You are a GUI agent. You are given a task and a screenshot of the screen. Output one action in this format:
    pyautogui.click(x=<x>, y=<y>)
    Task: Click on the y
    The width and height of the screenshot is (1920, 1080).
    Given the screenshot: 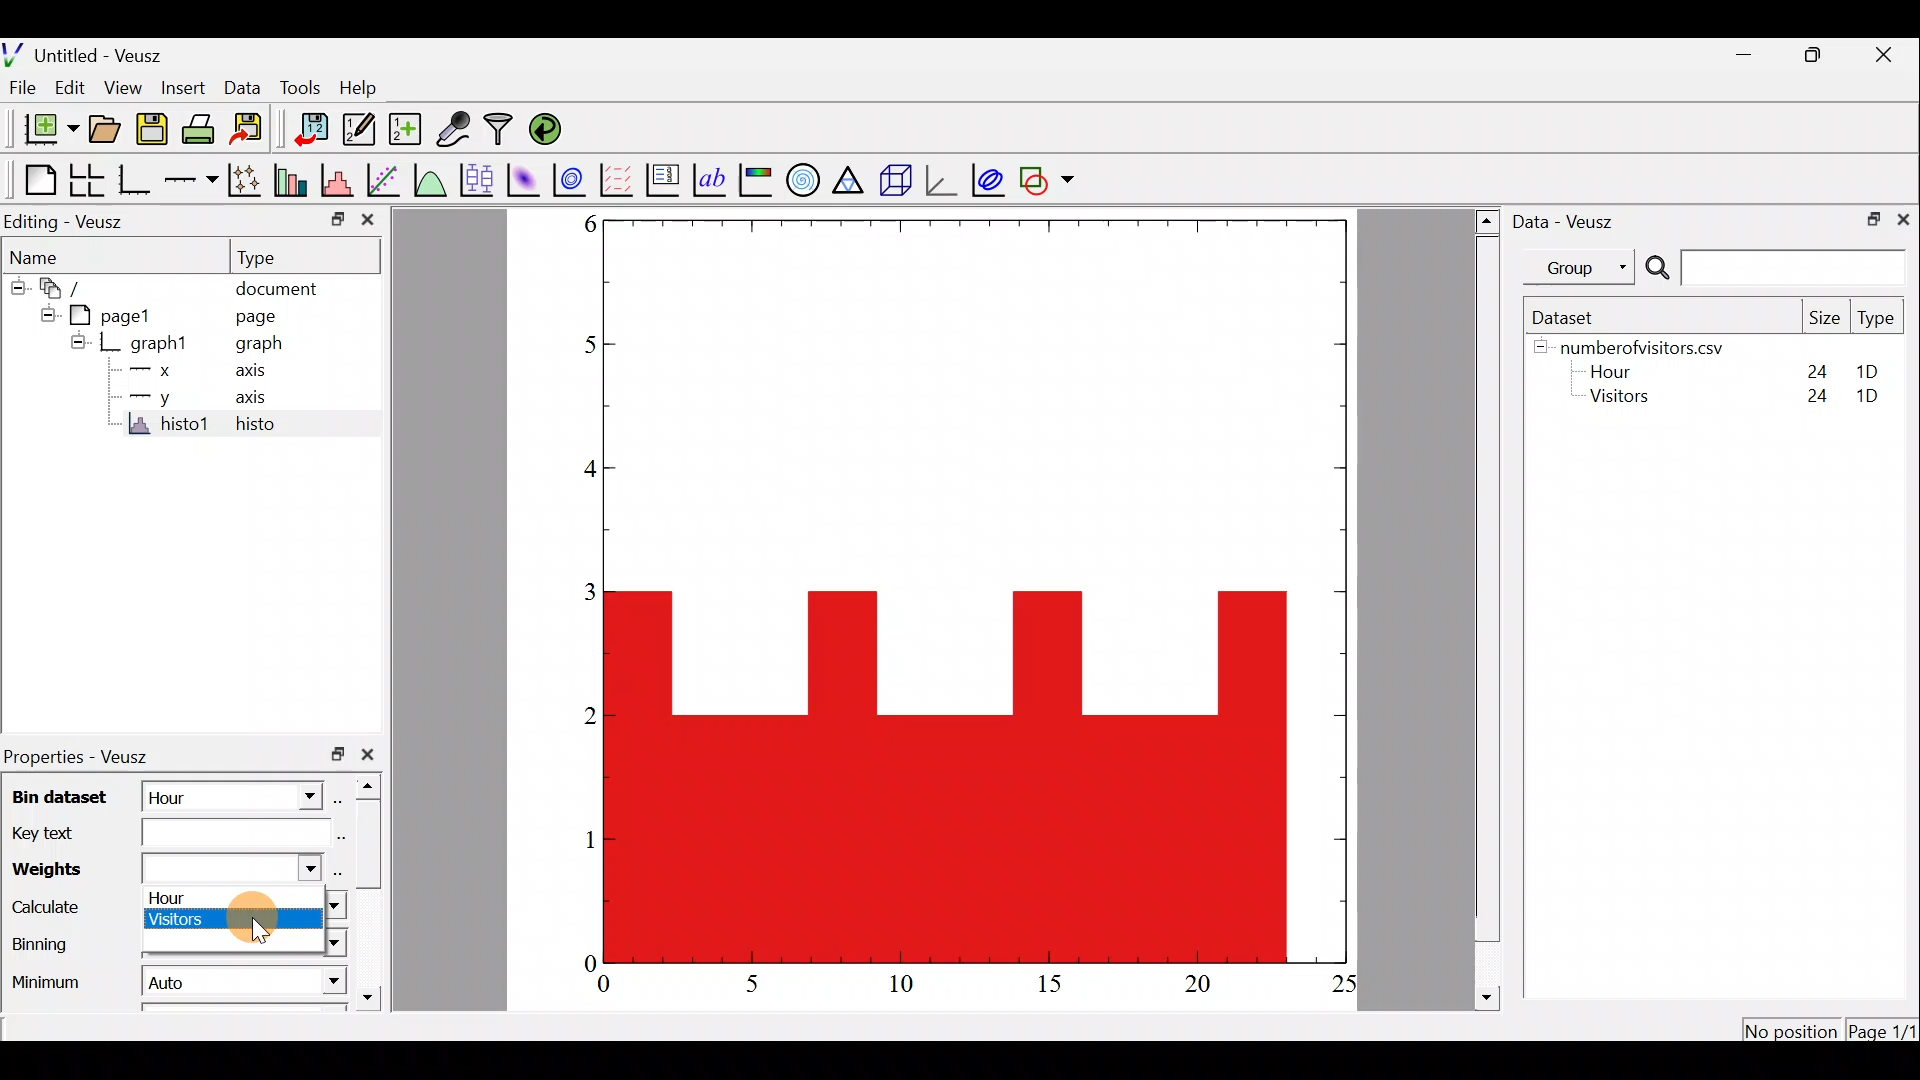 What is the action you would take?
    pyautogui.click(x=167, y=401)
    